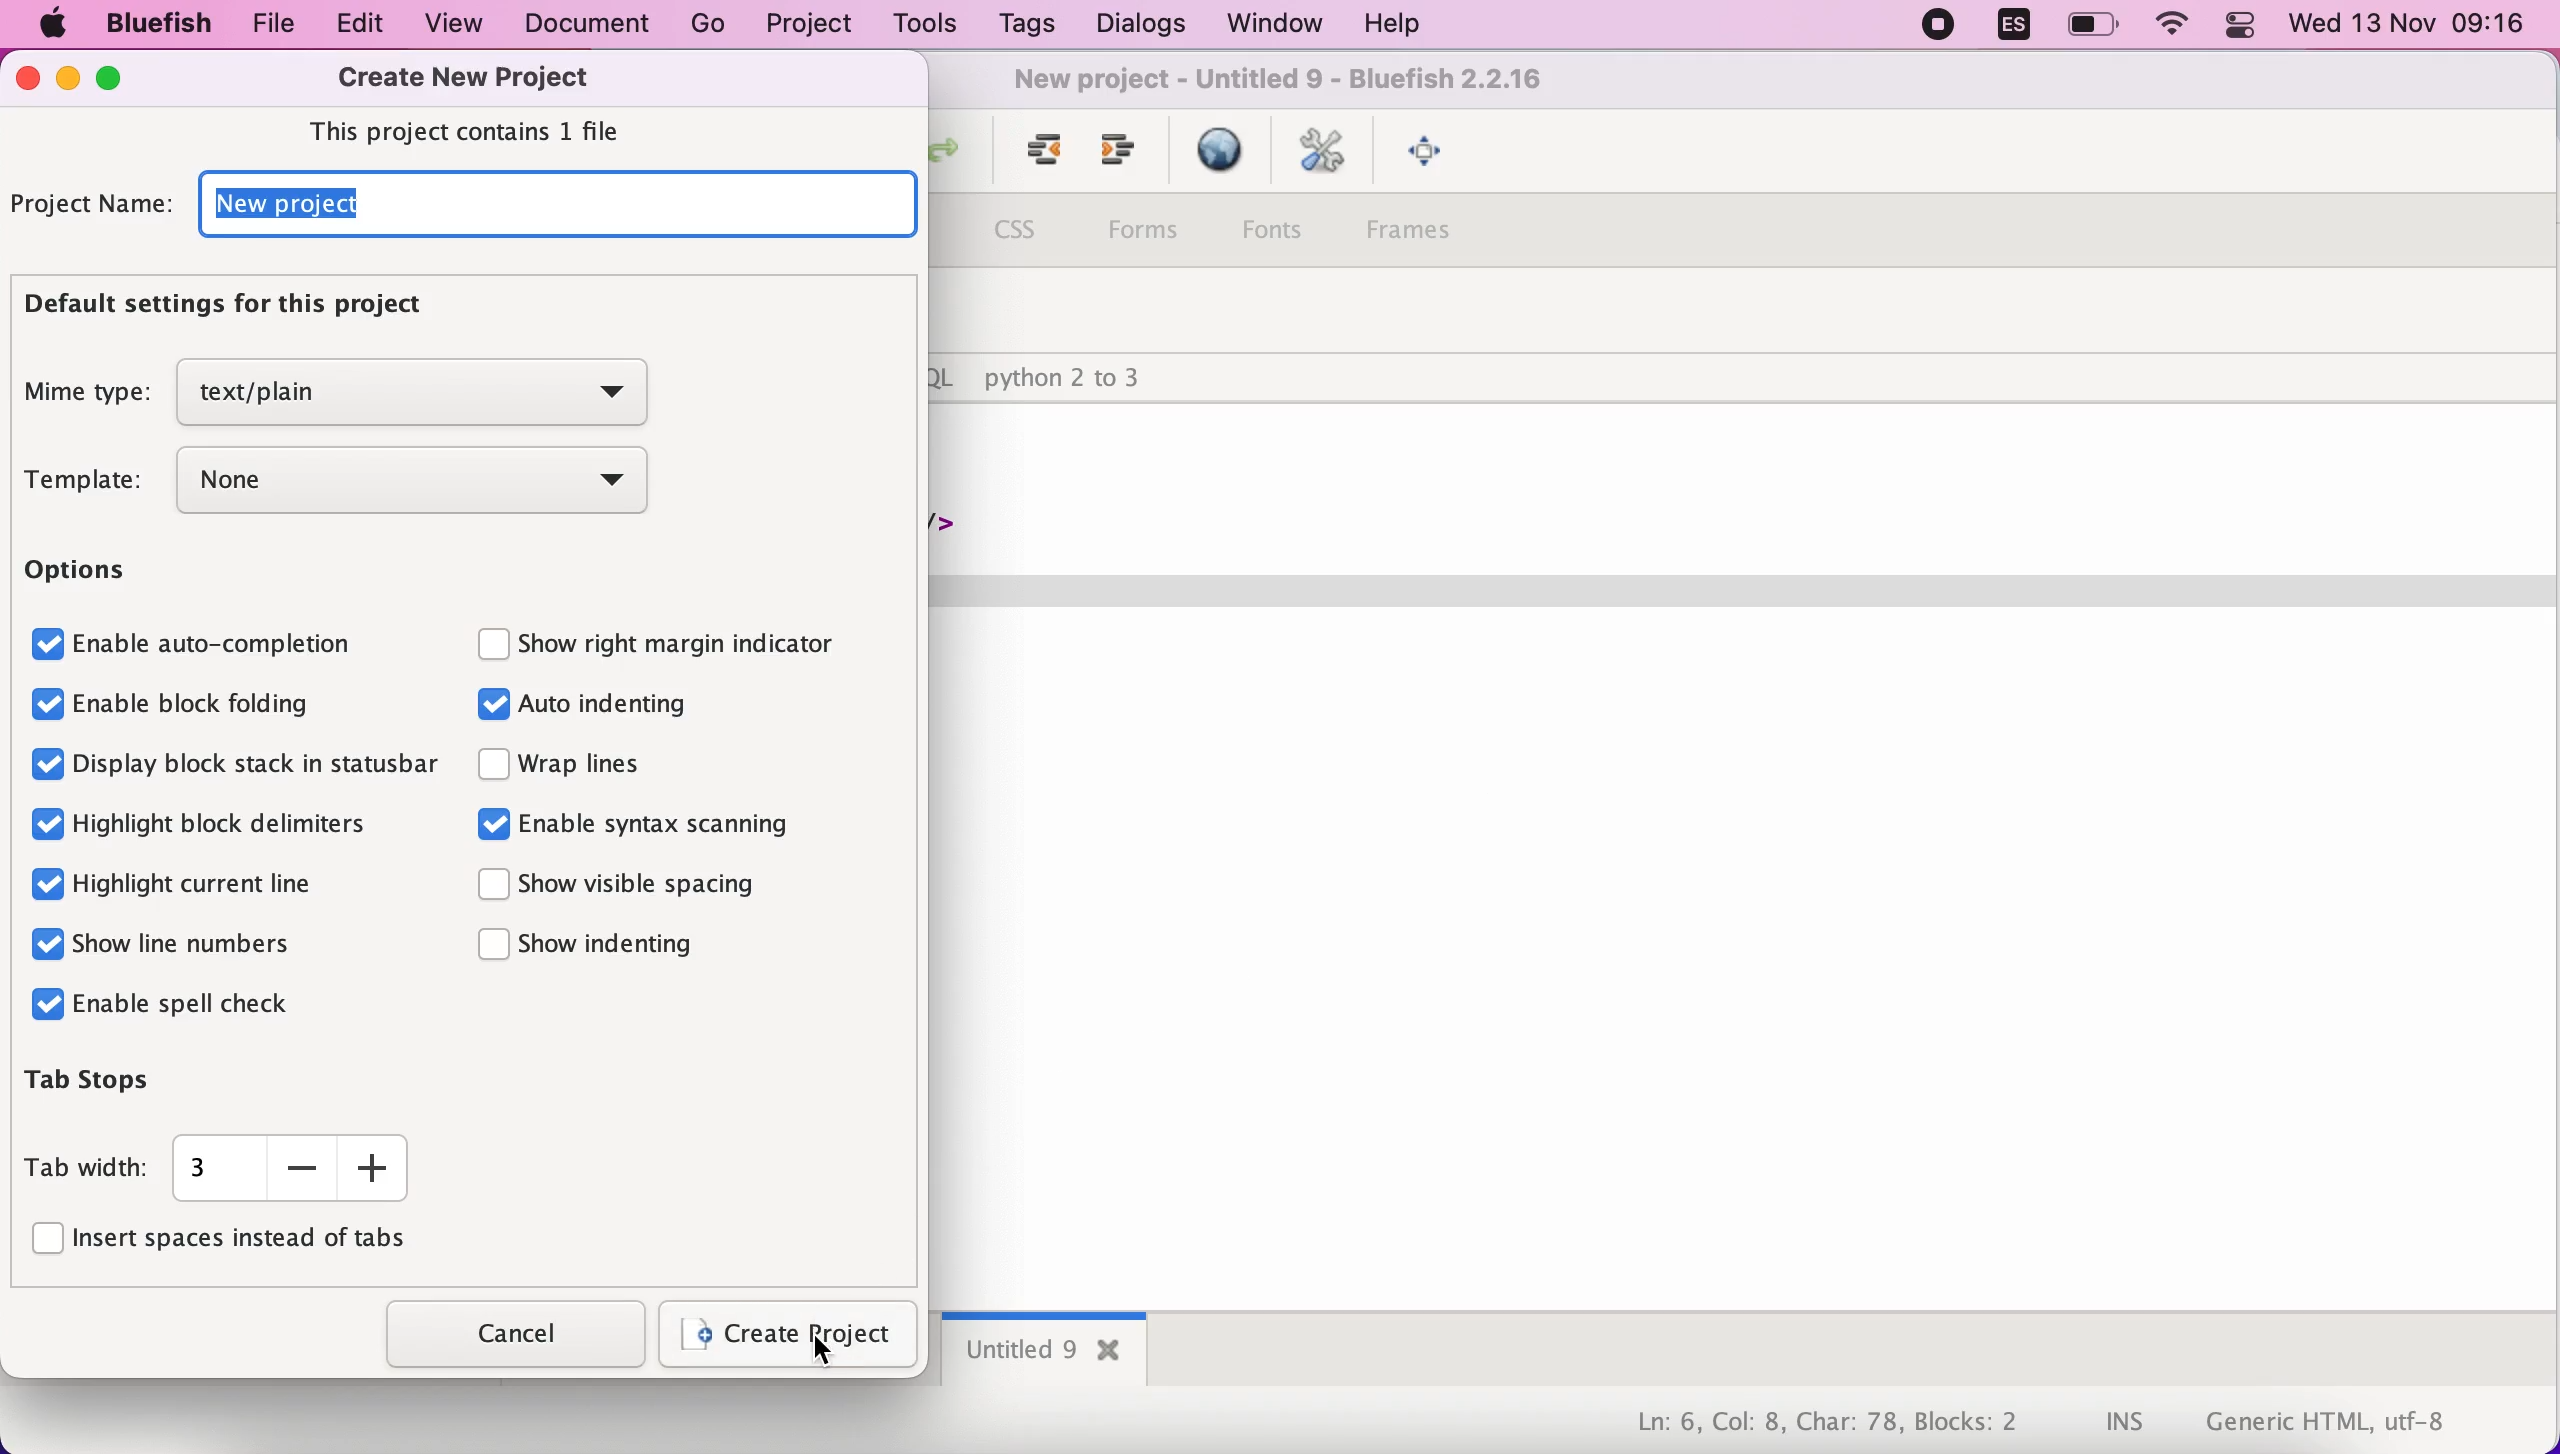 This screenshot has width=2560, height=1454. Describe the element at coordinates (236, 770) in the screenshot. I see `` at that location.